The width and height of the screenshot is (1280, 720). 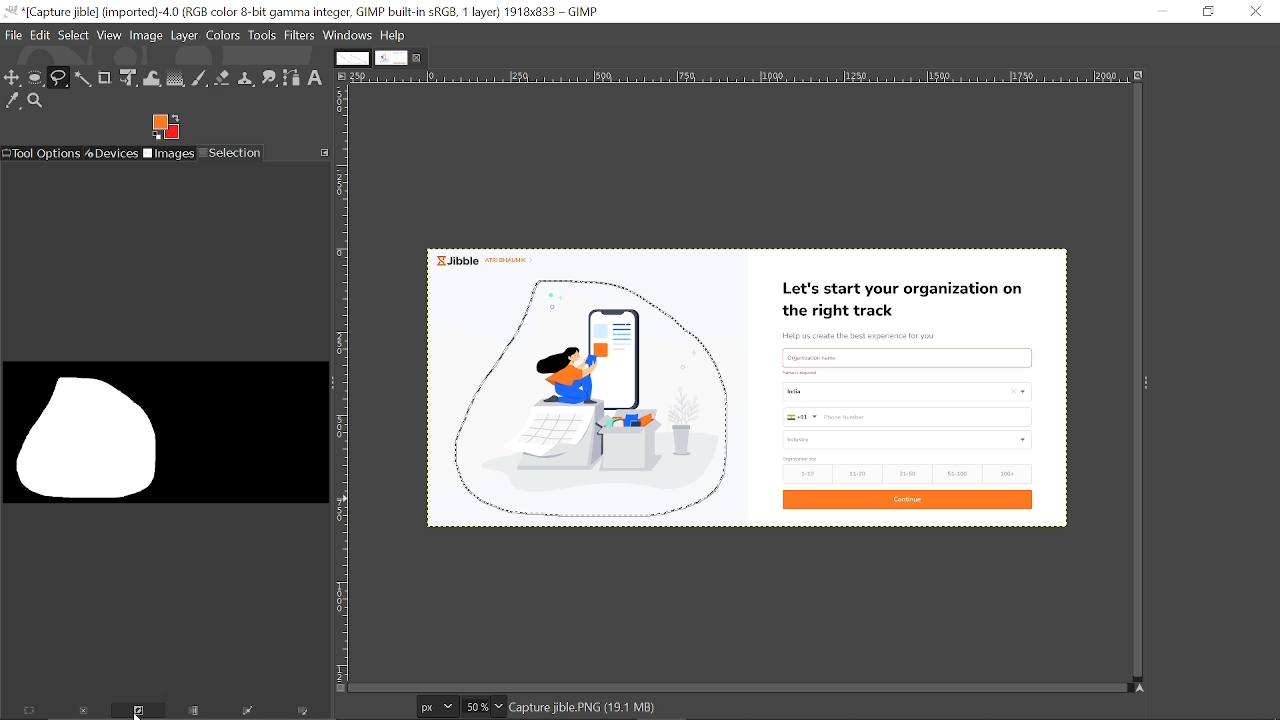 What do you see at coordinates (1255, 11) in the screenshot?
I see `Close` at bounding box center [1255, 11].